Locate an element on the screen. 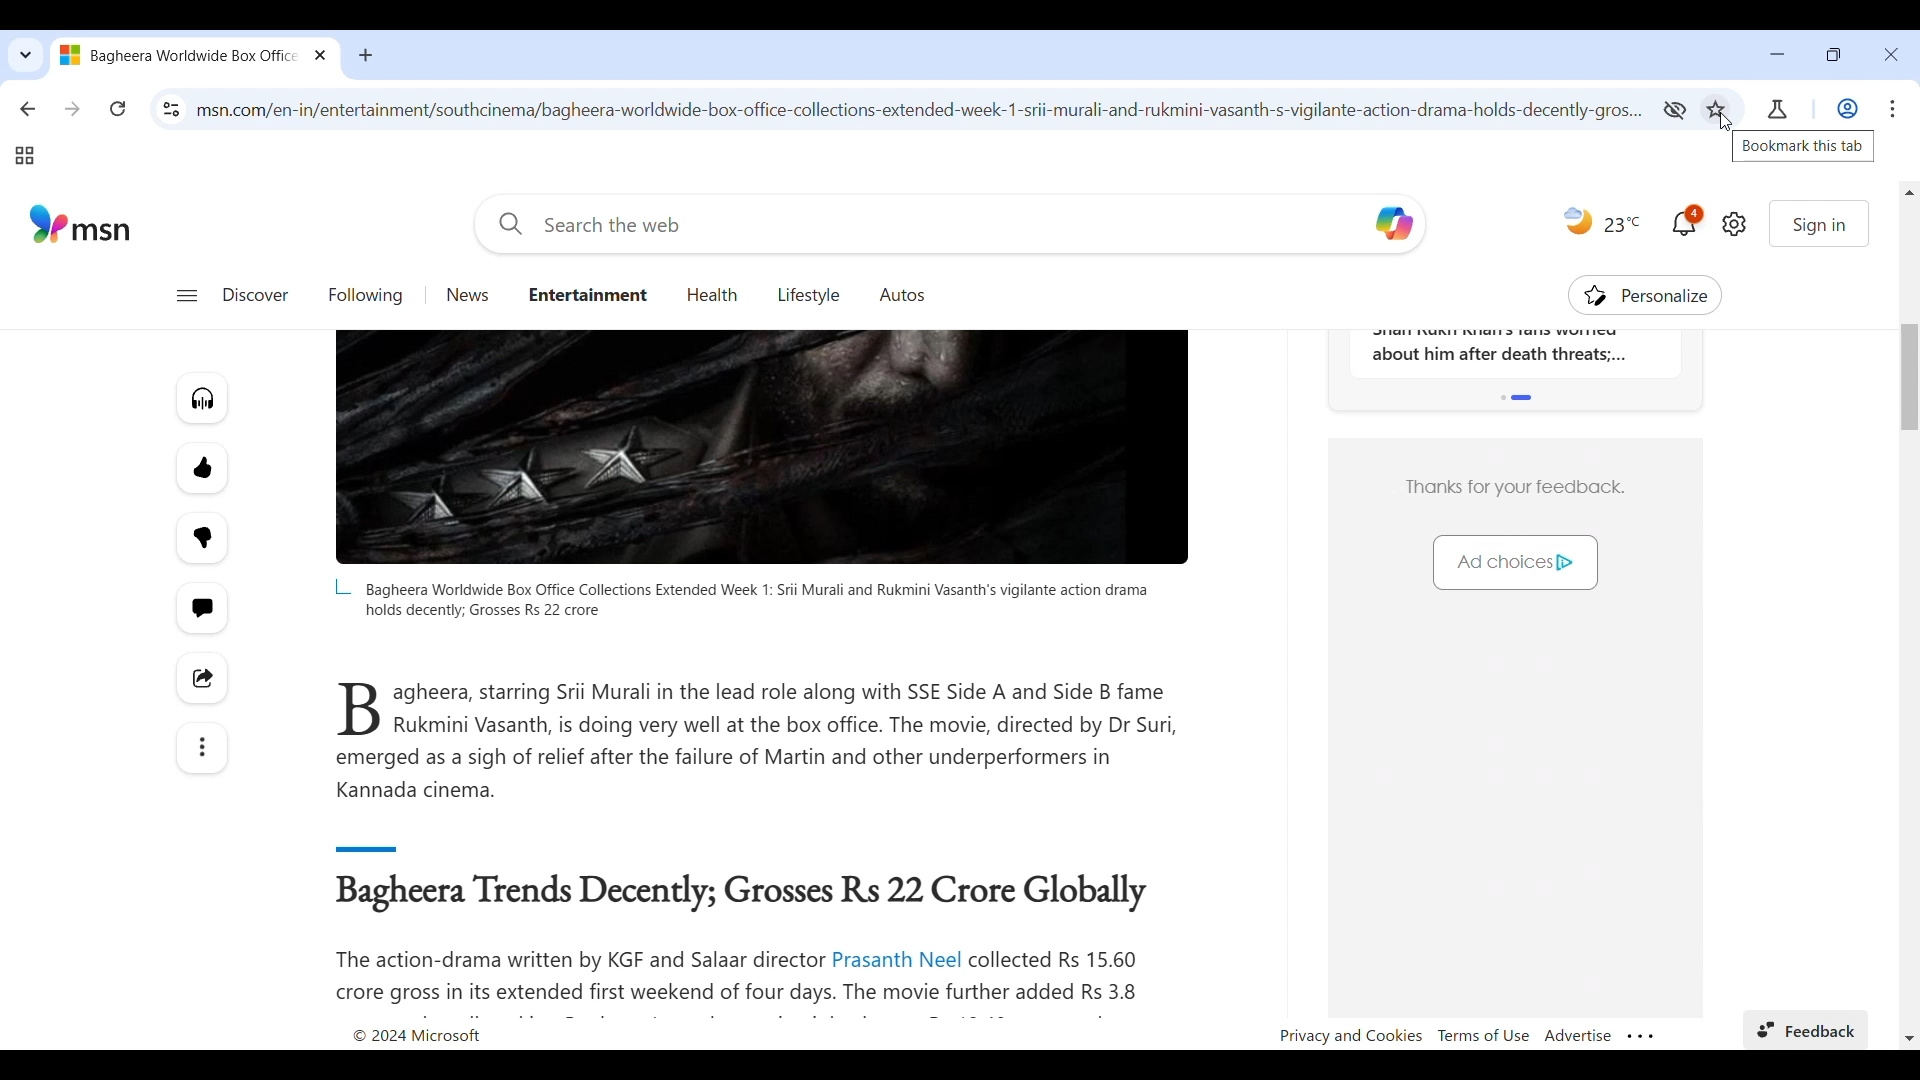 The image size is (1920, 1080). Customize and control Chromium is located at coordinates (1893, 108).